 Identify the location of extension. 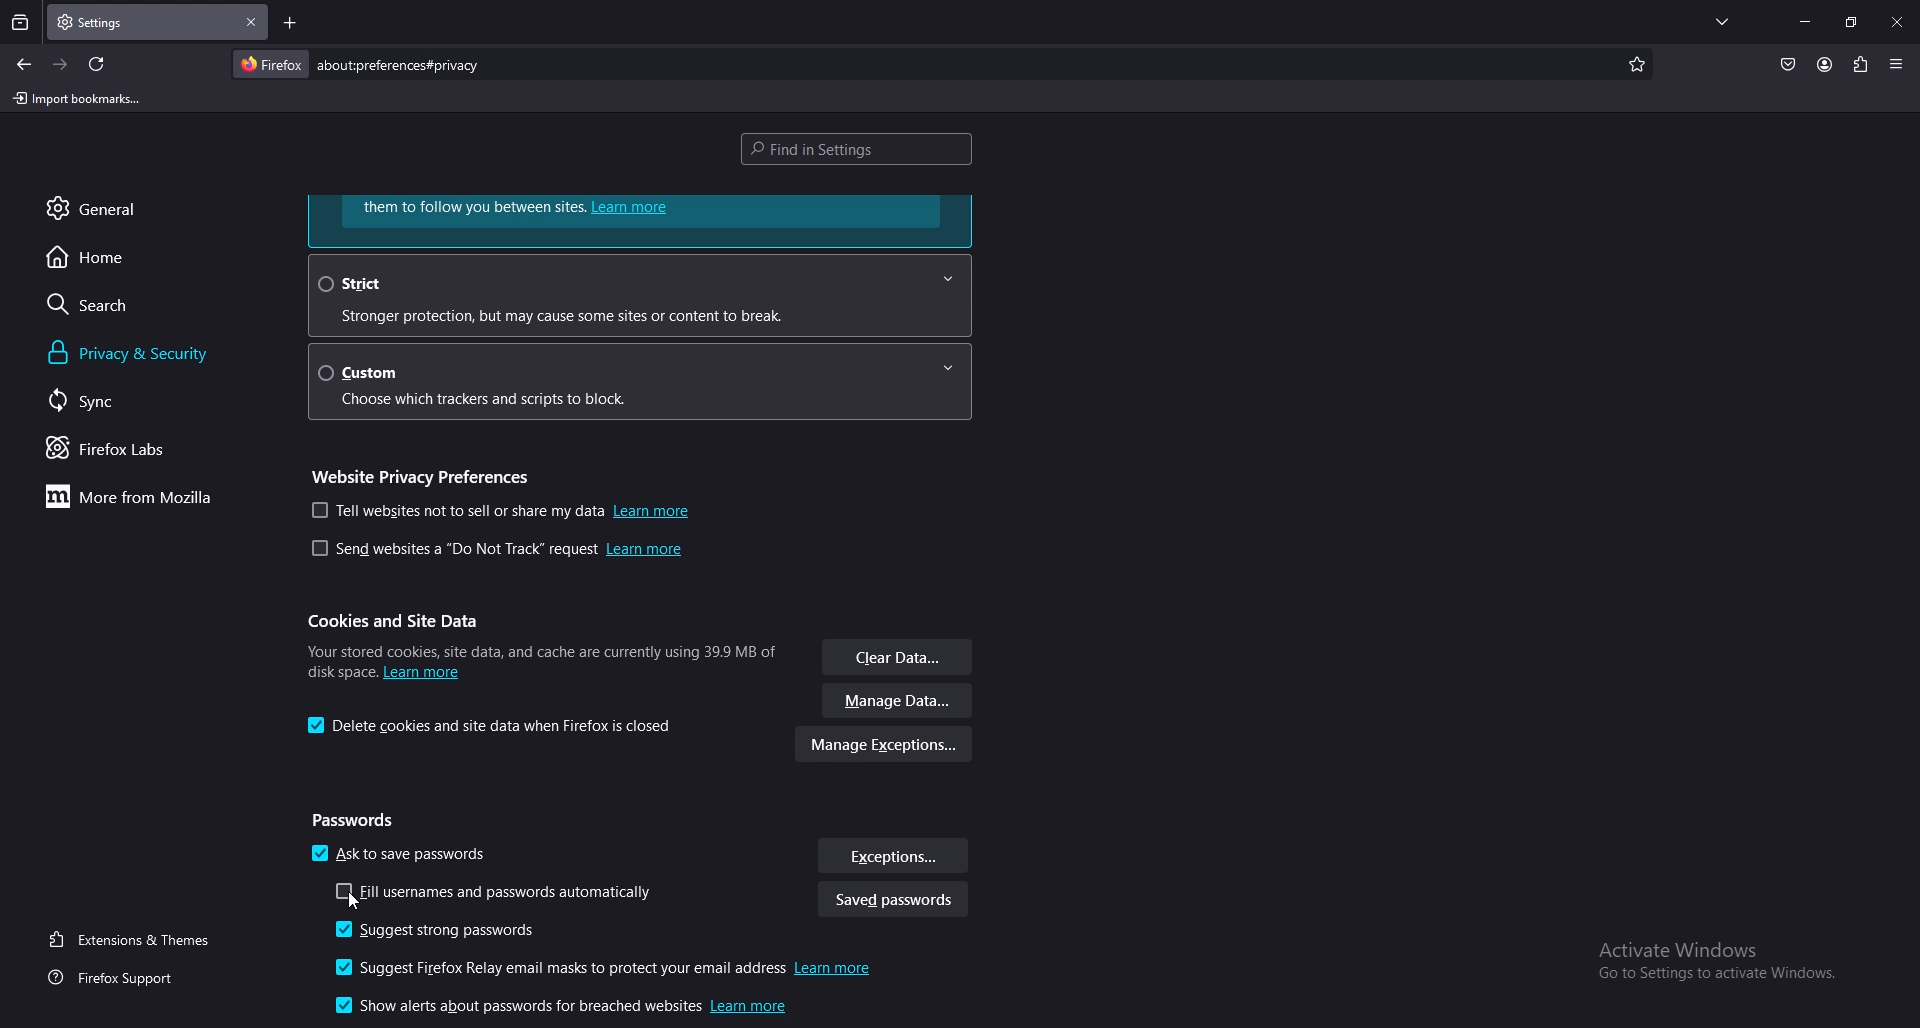
(1859, 64).